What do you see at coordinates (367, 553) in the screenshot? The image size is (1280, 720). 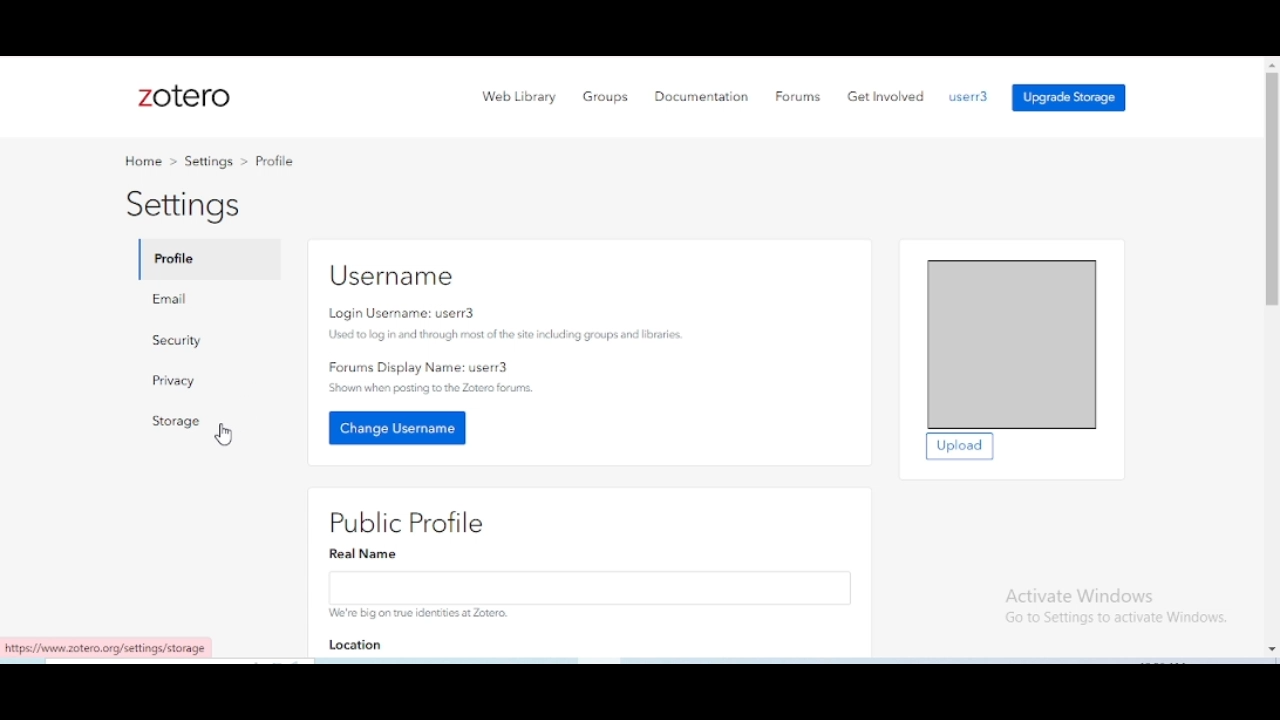 I see `Real Name` at bounding box center [367, 553].